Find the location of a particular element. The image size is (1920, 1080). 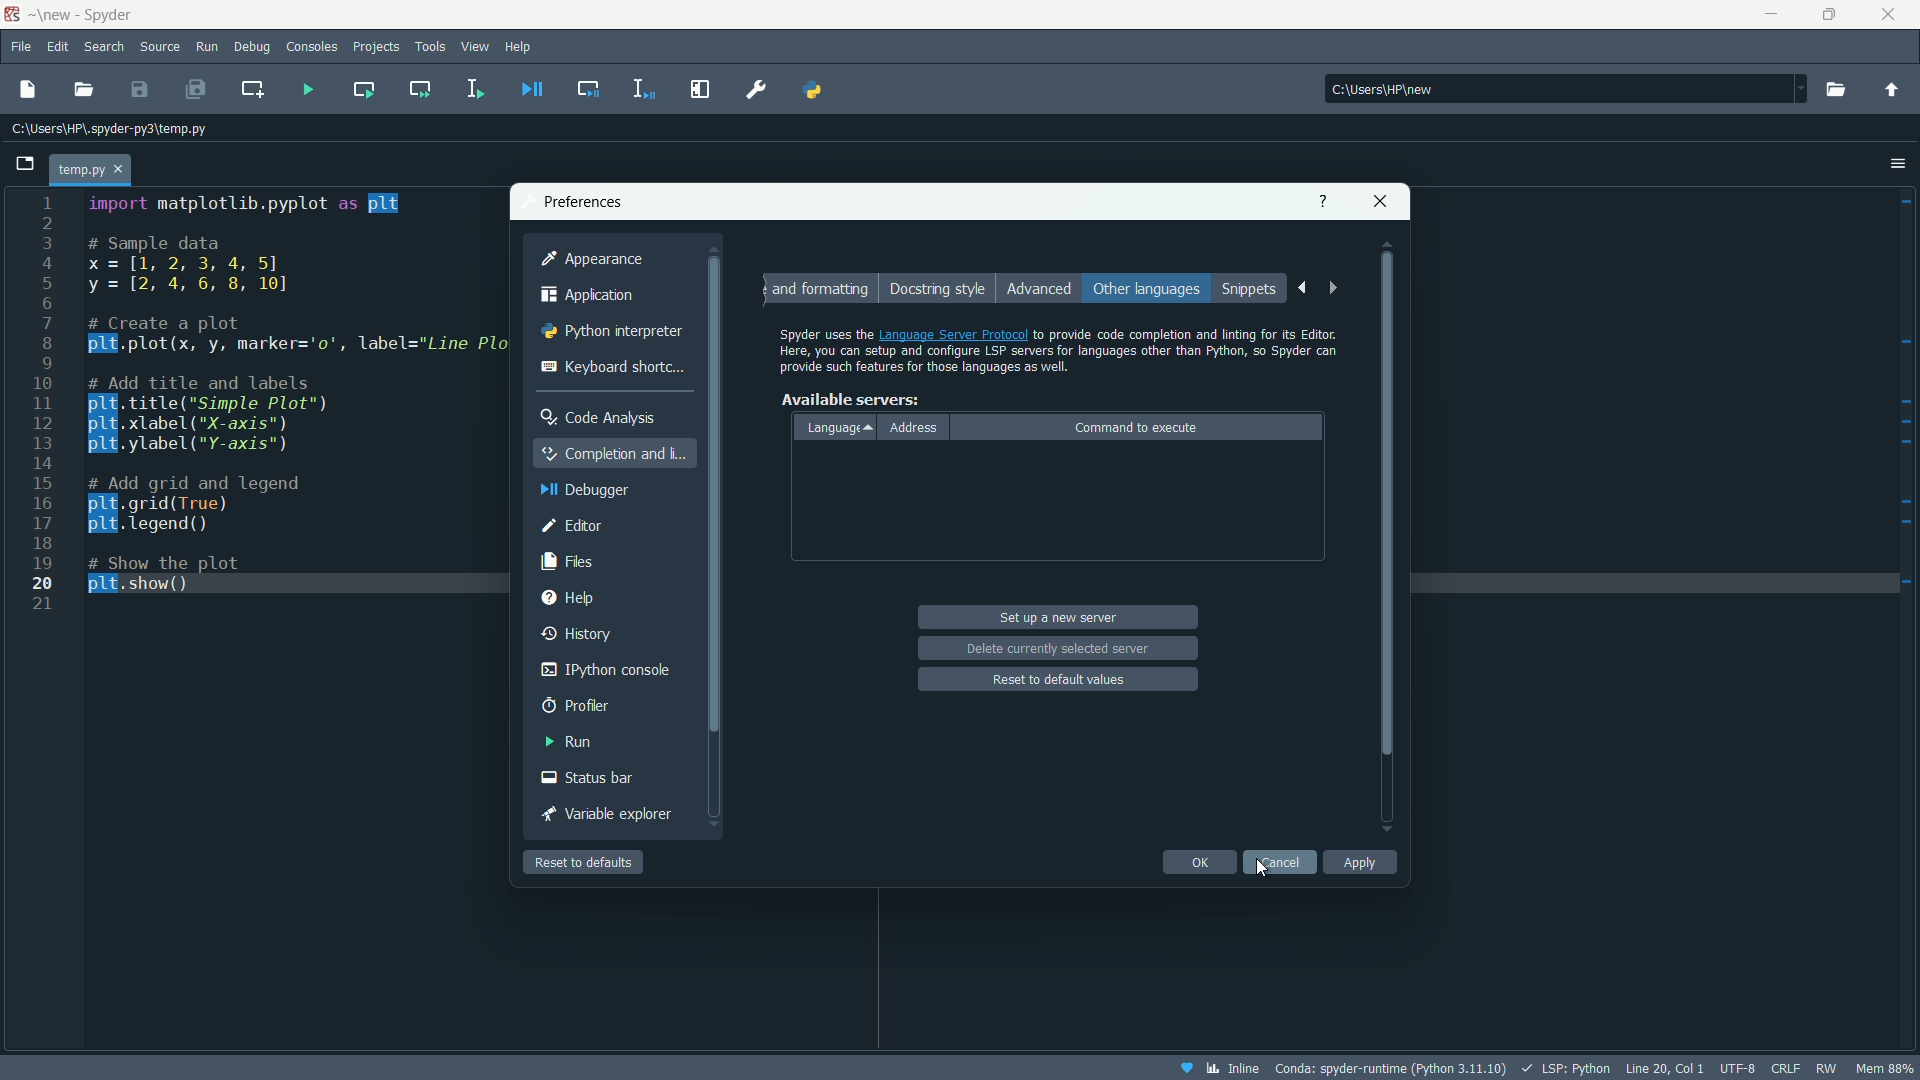

file eol status is located at coordinates (1783, 1069).